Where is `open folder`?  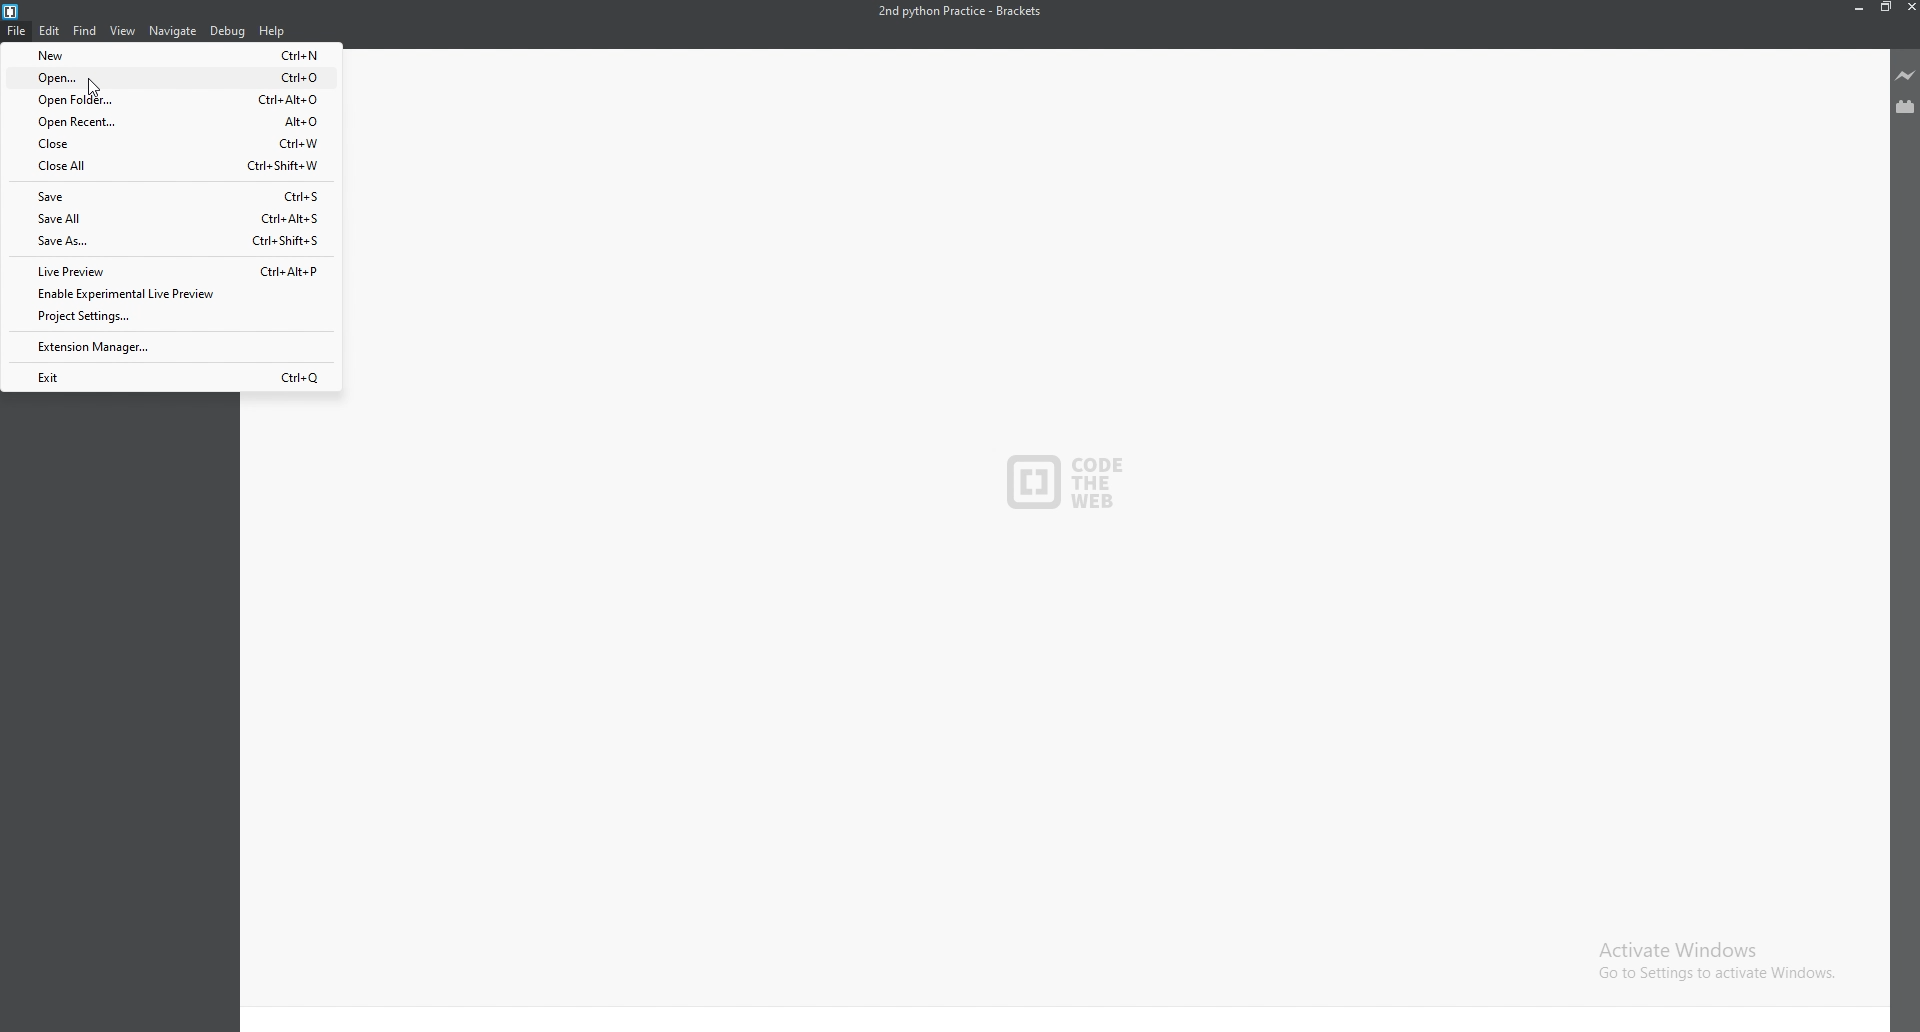
open folder is located at coordinates (170, 101).